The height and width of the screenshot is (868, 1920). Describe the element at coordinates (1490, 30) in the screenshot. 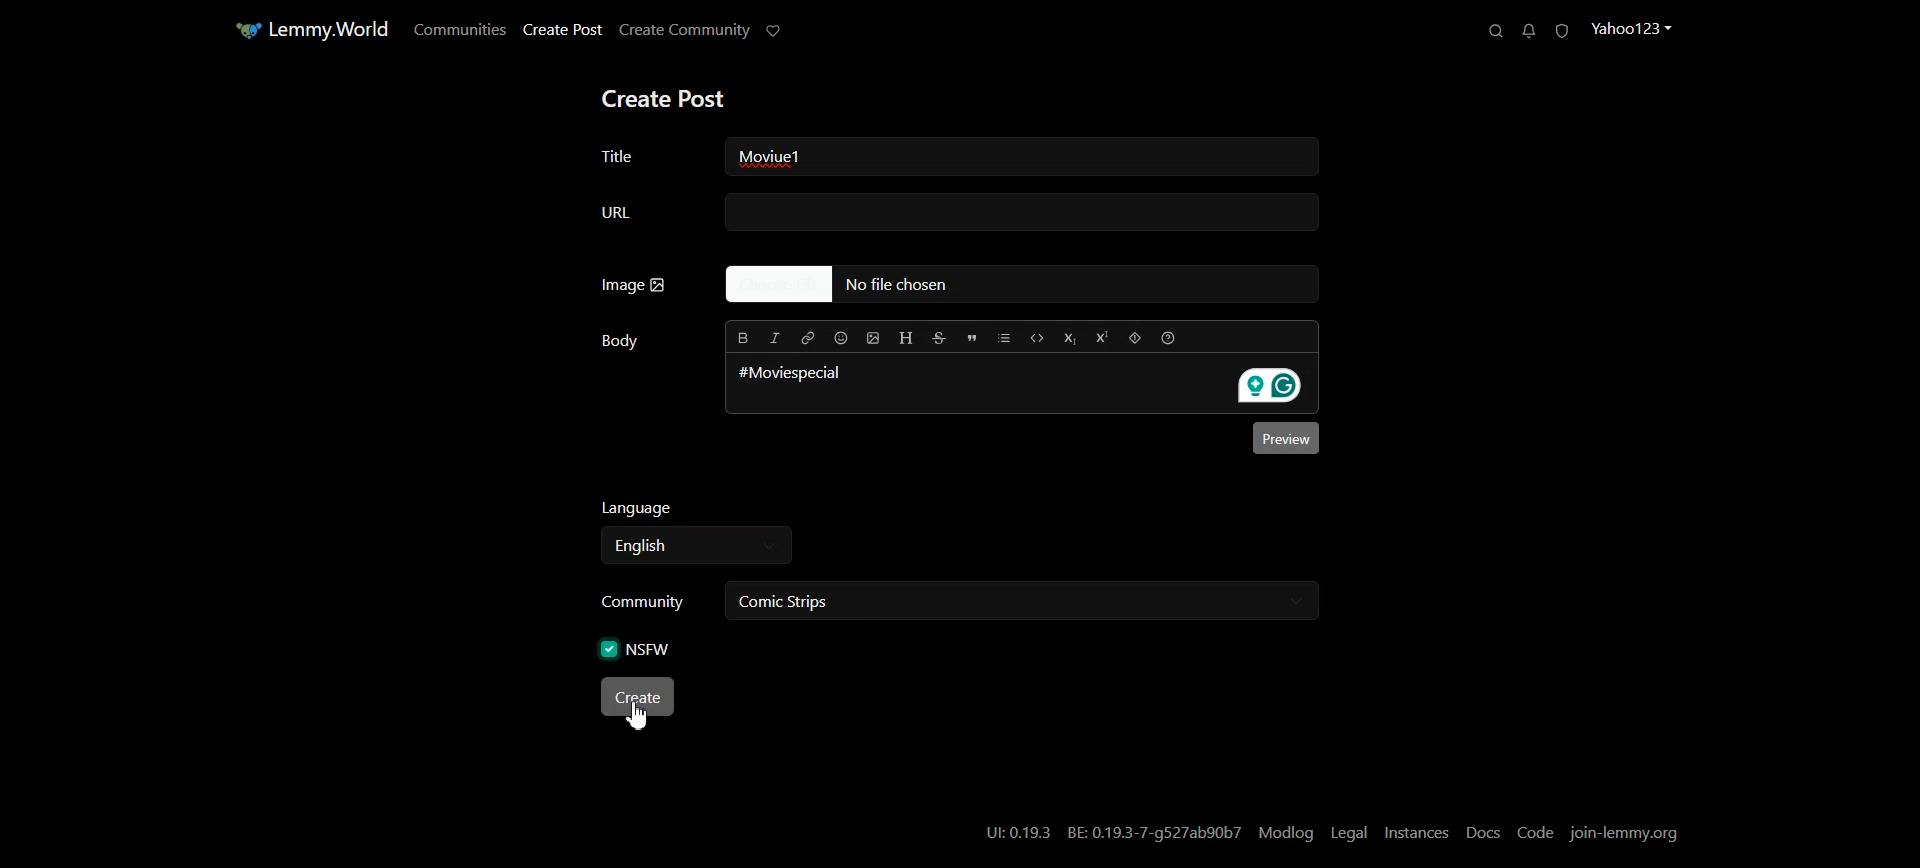

I see `Search` at that location.